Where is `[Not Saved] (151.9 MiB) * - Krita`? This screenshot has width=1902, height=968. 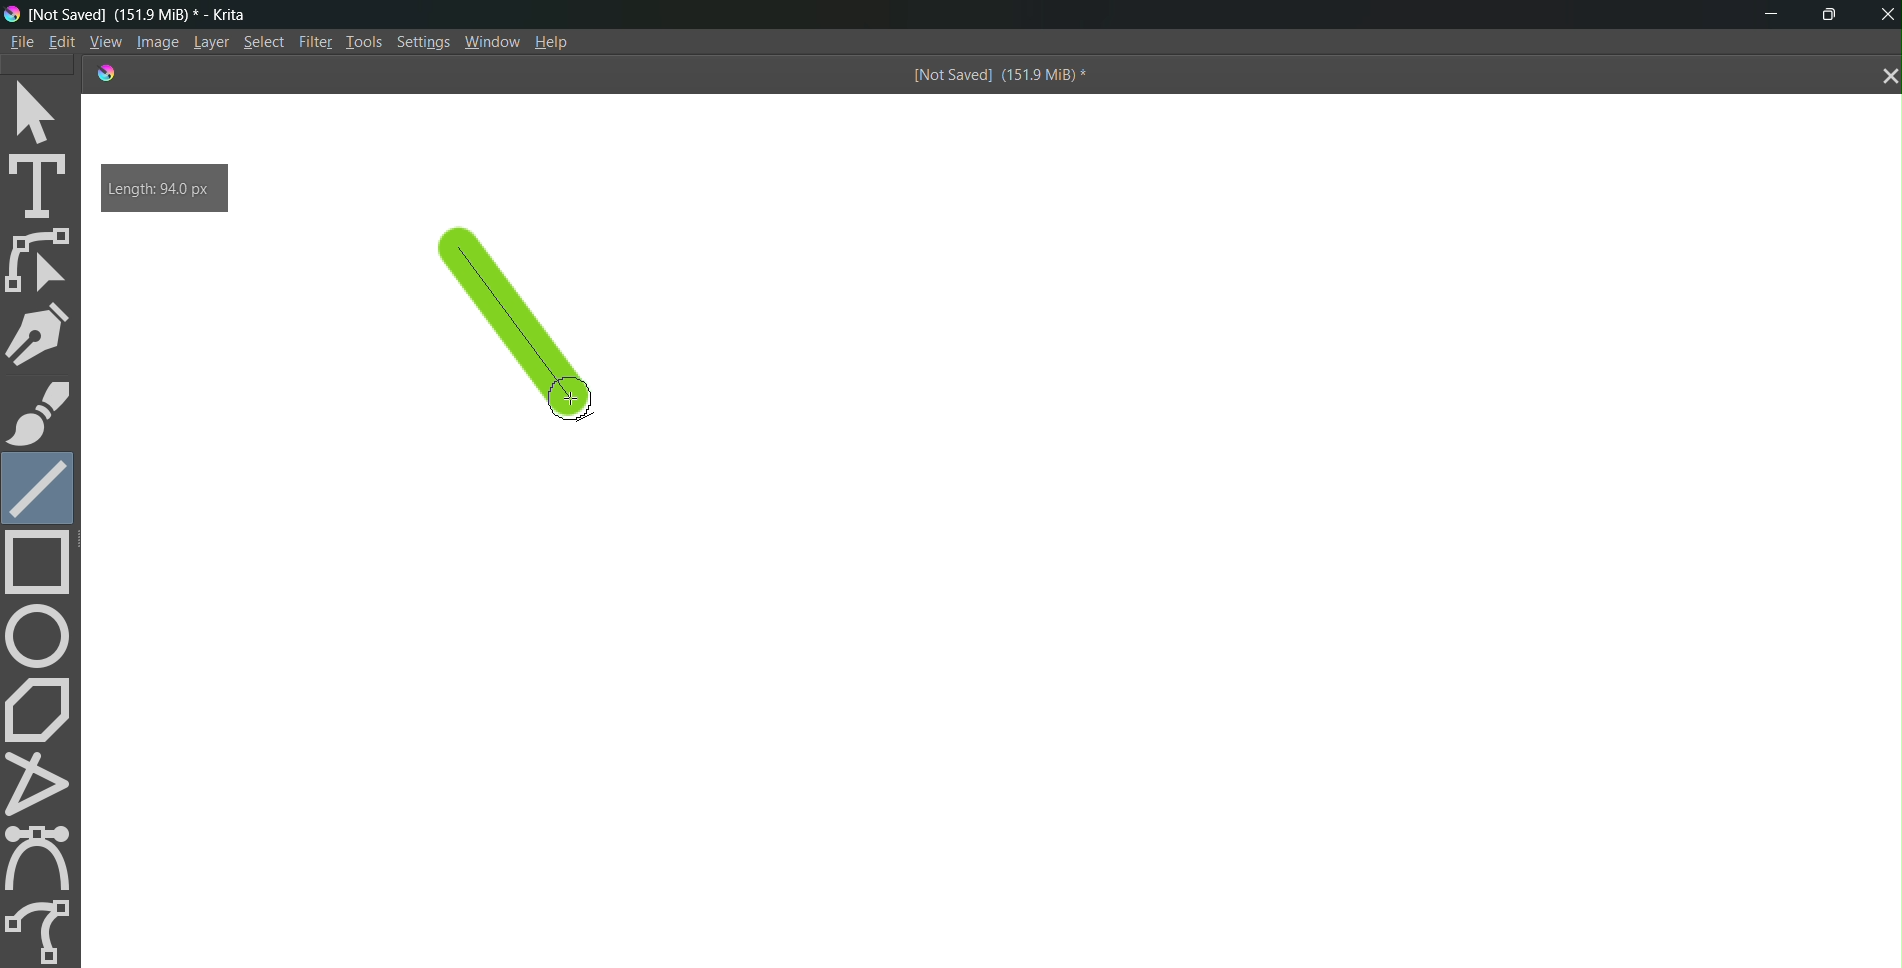 [Not Saved] (151.9 MiB) * - Krita is located at coordinates (151, 14).